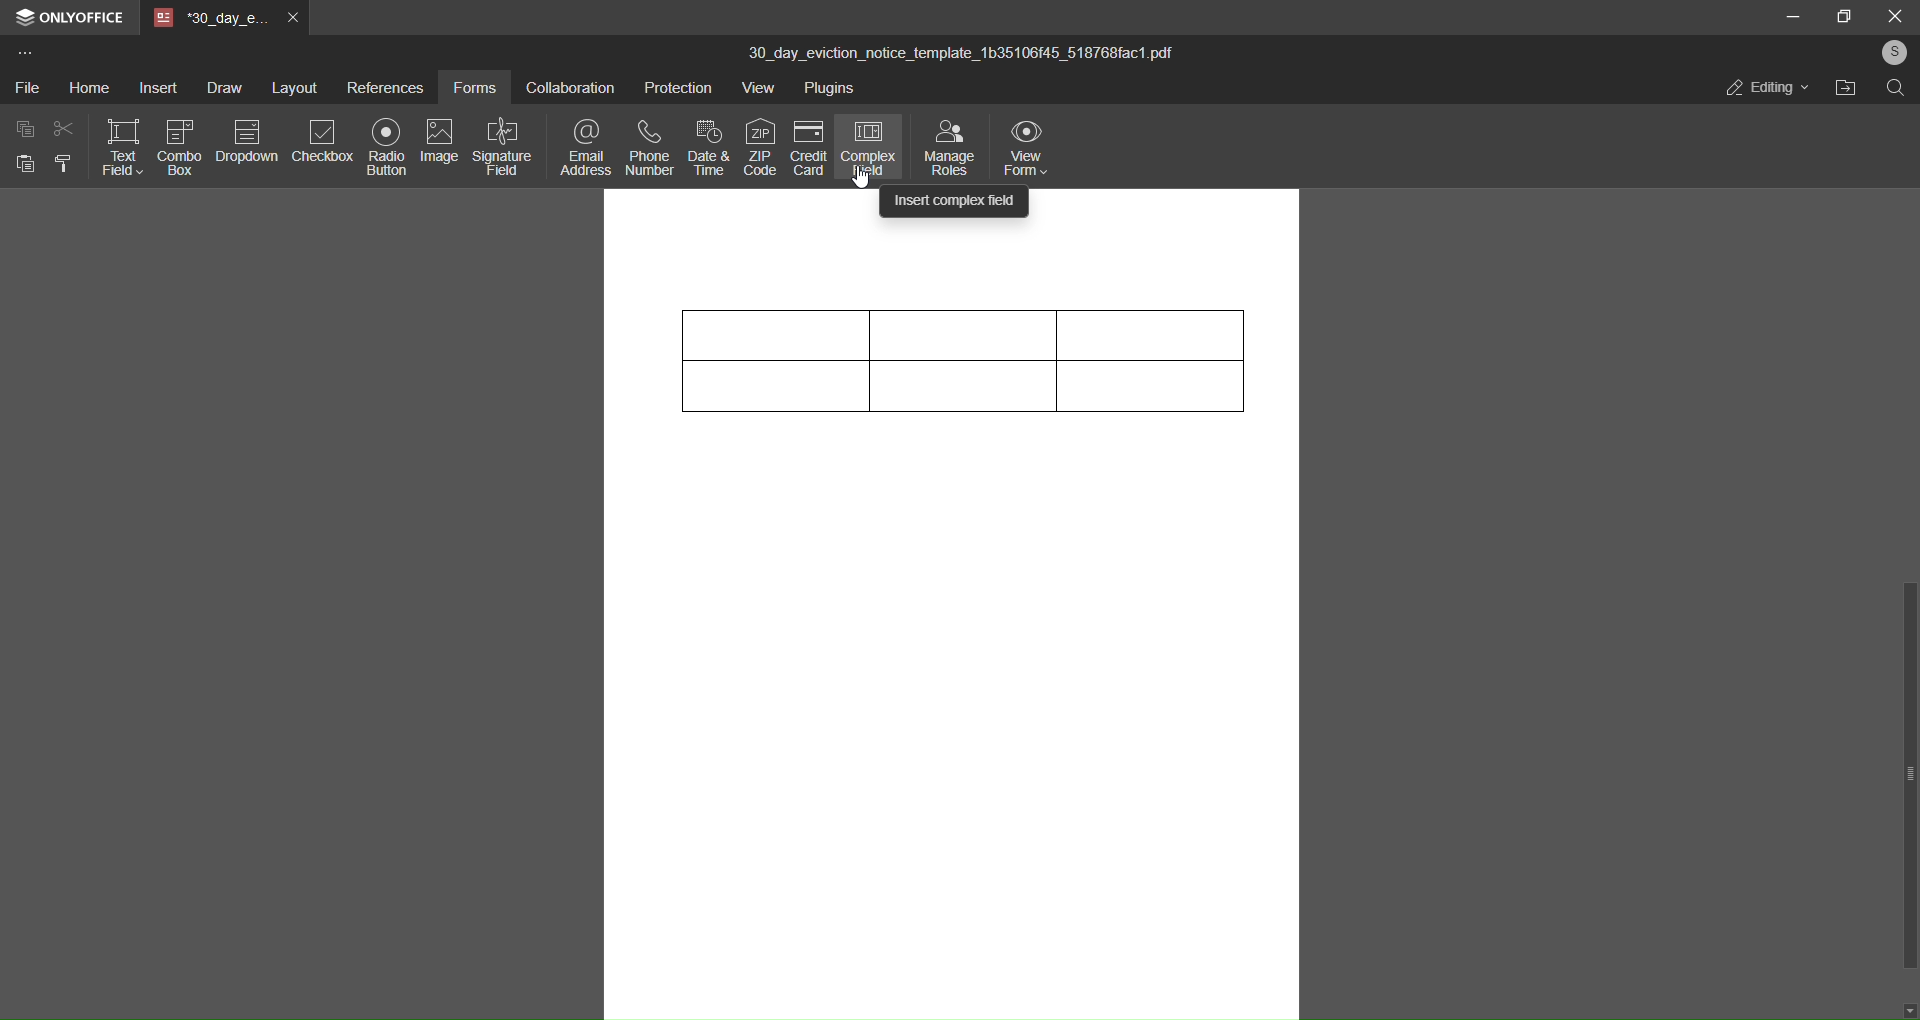  I want to click on file, so click(26, 89).